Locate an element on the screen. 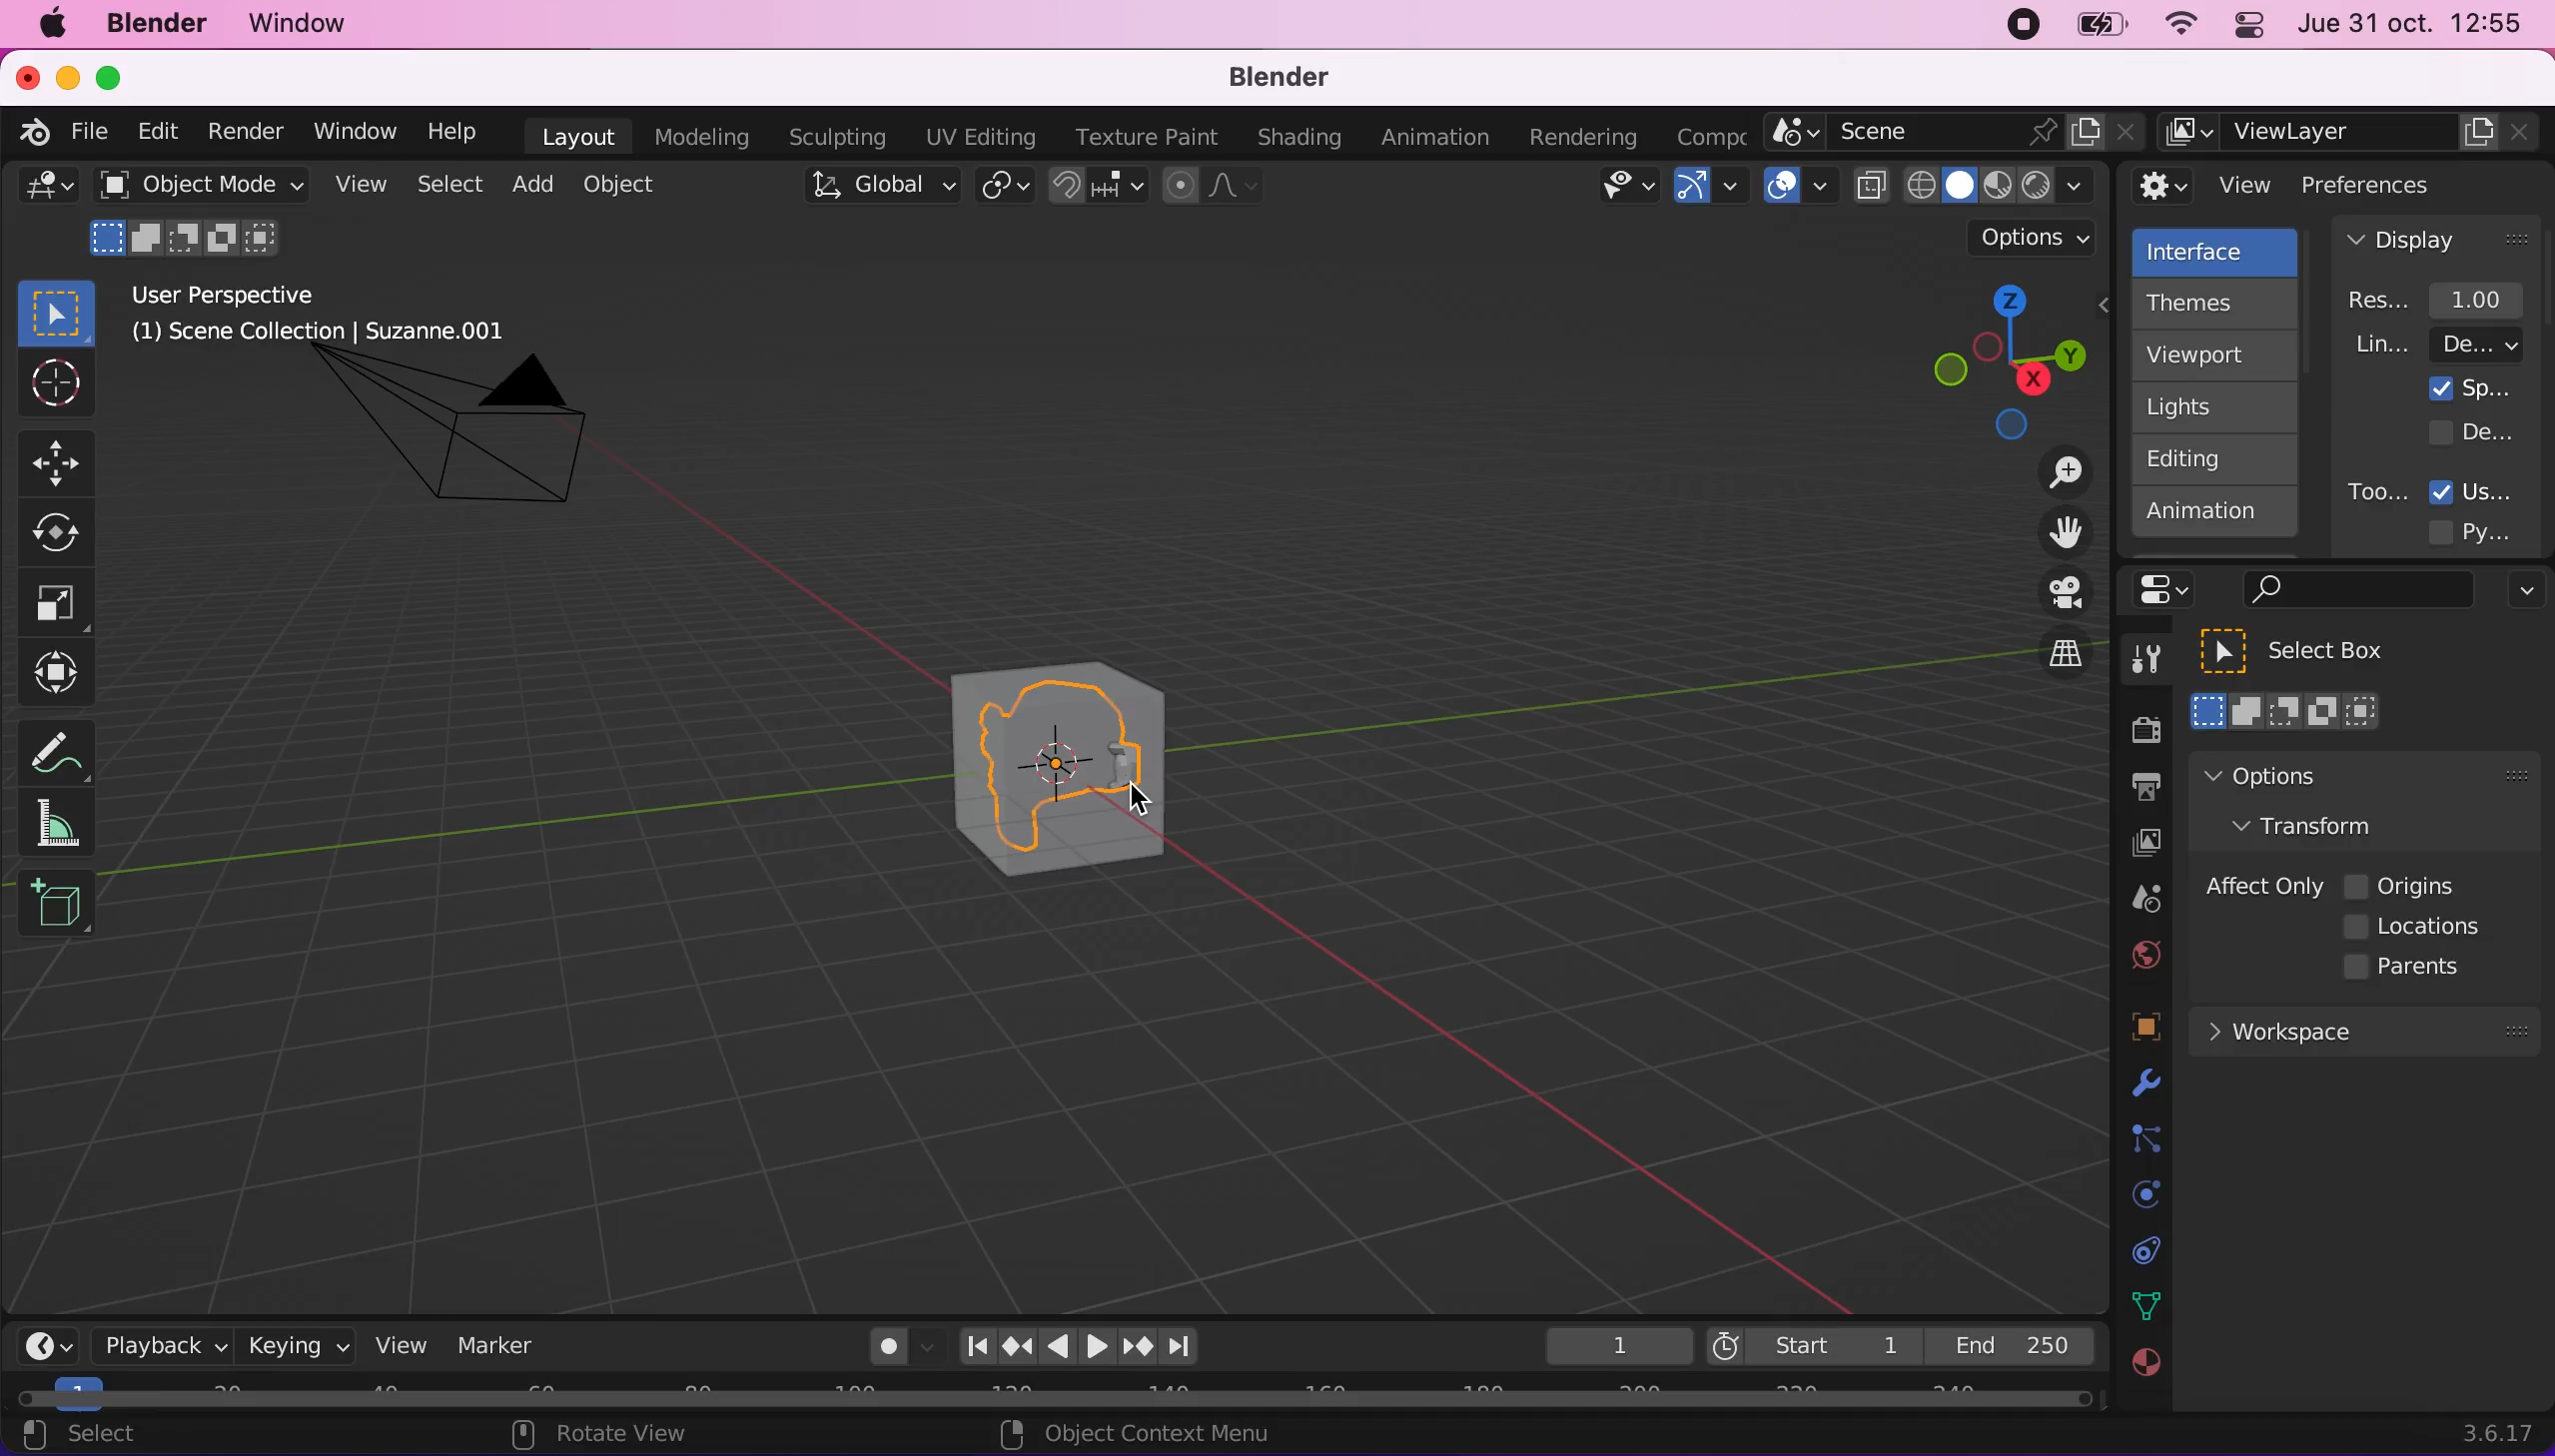 This screenshot has height=1456, width=2555. recording stopped is located at coordinates (2015, 28).